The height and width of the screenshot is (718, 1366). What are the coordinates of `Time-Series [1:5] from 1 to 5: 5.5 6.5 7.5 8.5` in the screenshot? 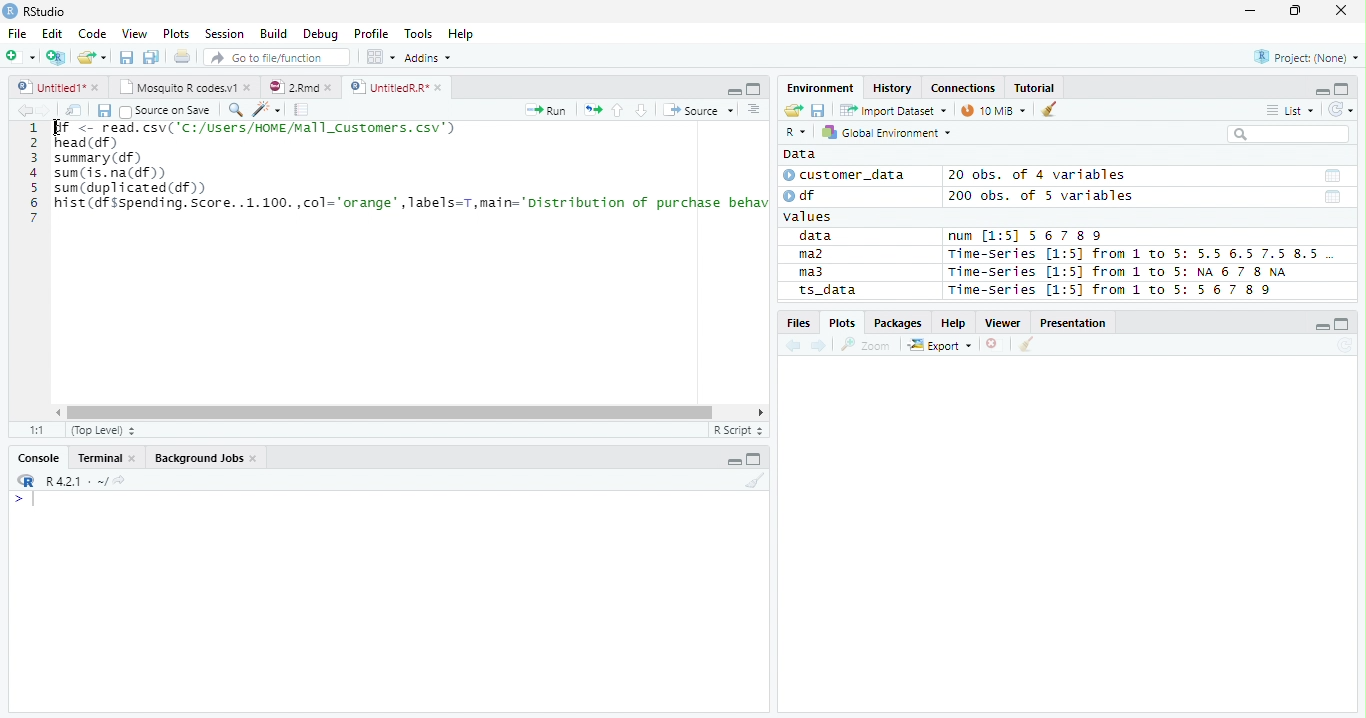 It's located at (1137, 255).